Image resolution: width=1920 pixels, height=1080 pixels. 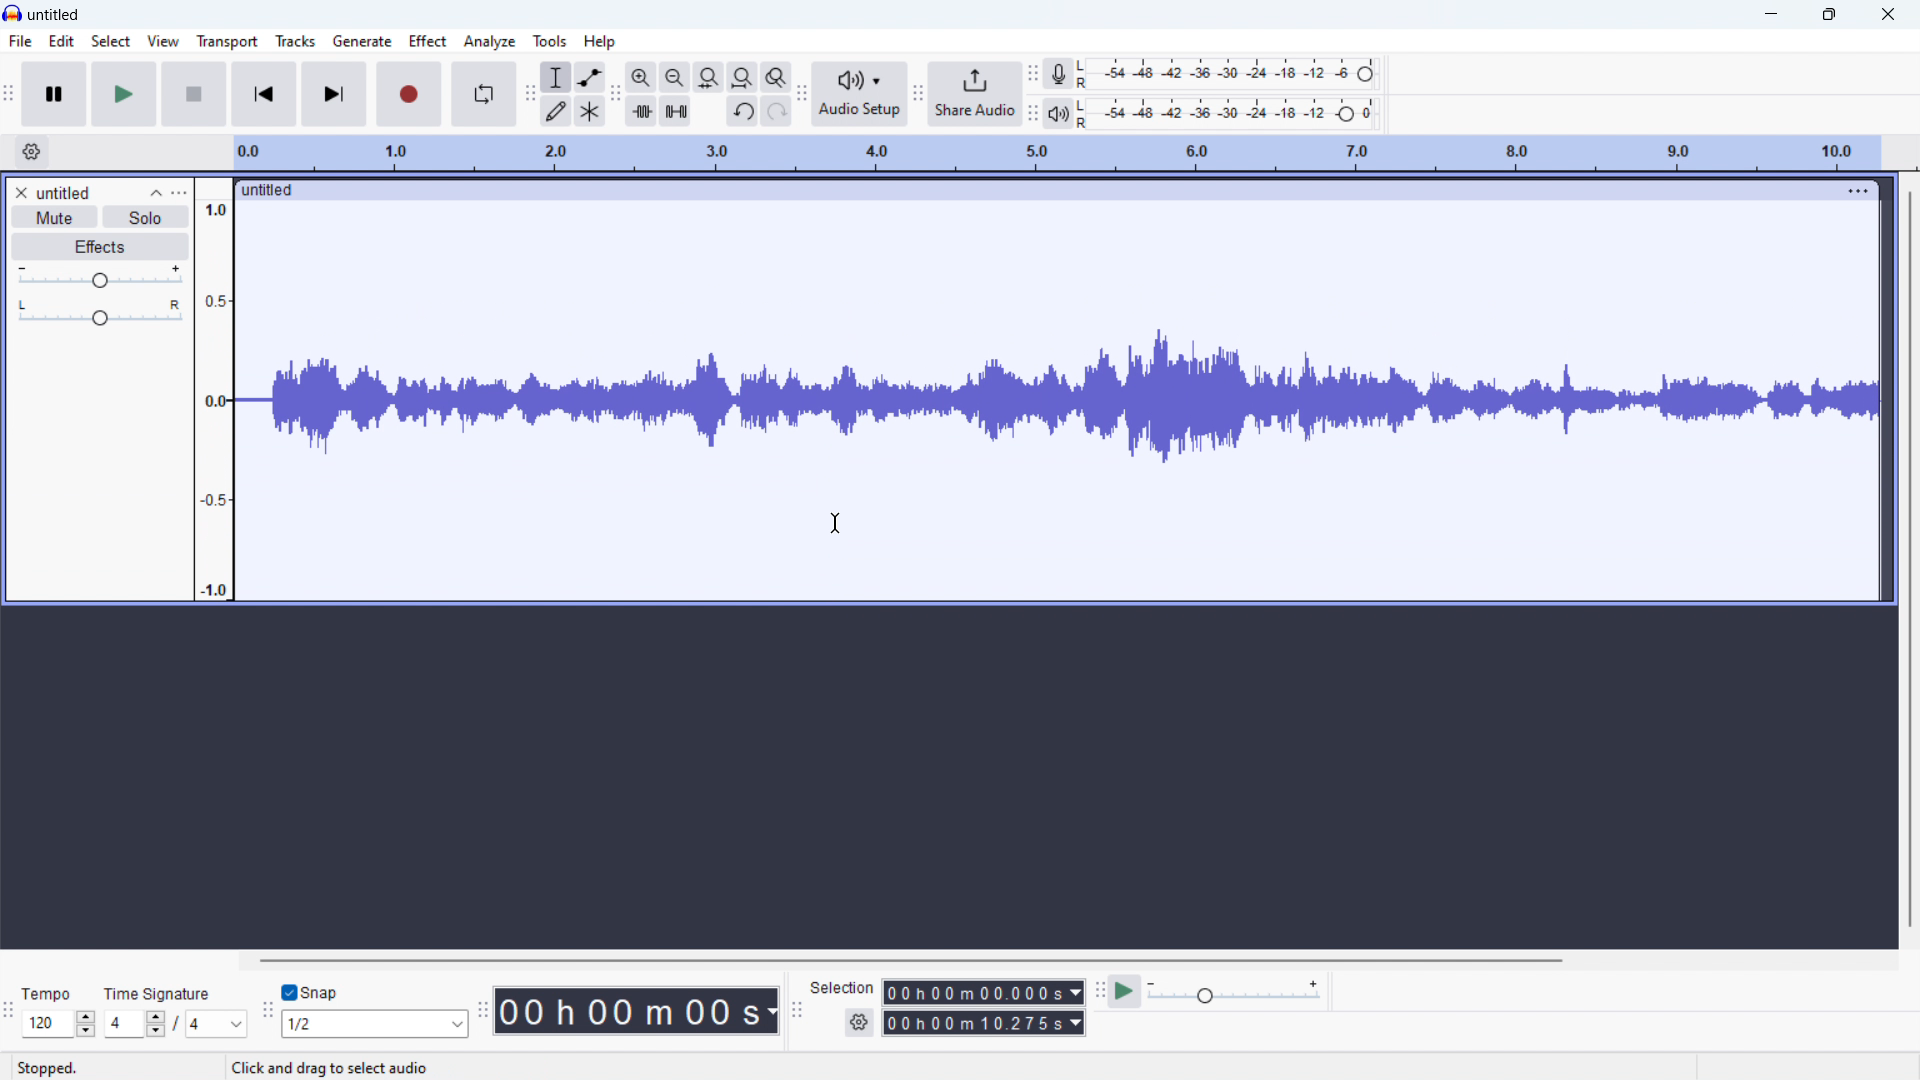 What do you see at coordinates (590, 111) in the screenshot?
I see `multi tool` at bounding box center [590, 111].